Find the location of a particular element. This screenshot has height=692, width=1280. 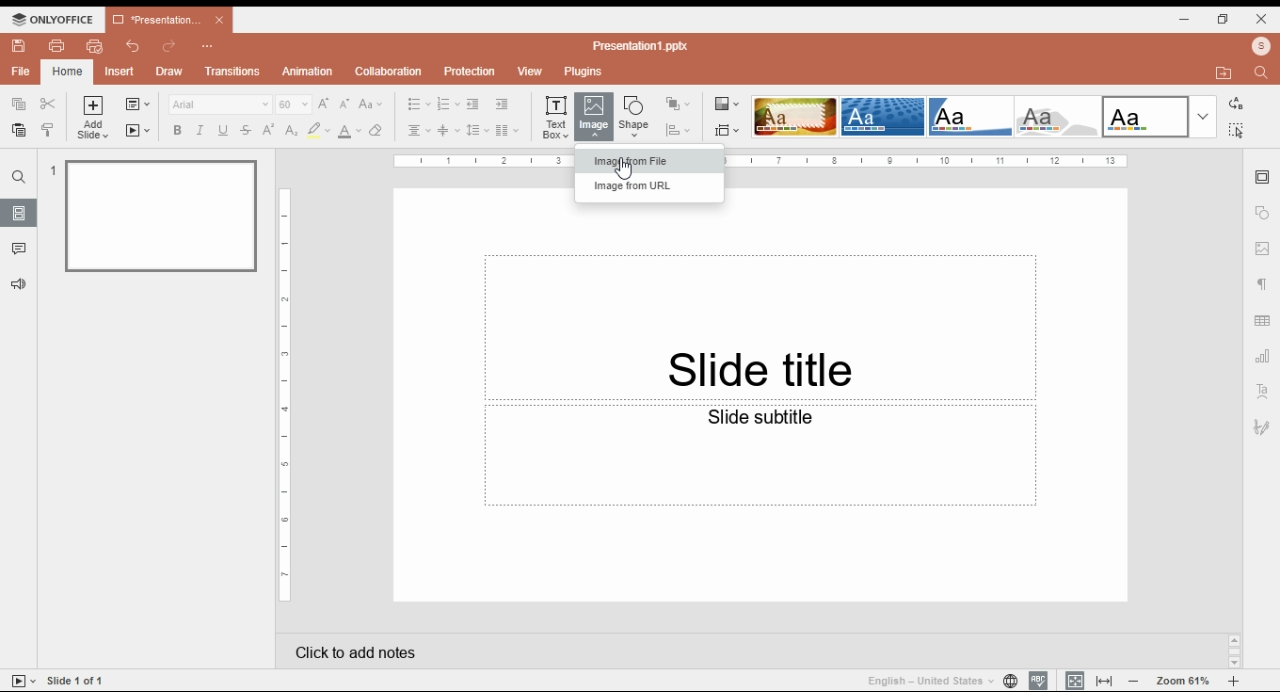

close window is located at coordinates (1263, 18).